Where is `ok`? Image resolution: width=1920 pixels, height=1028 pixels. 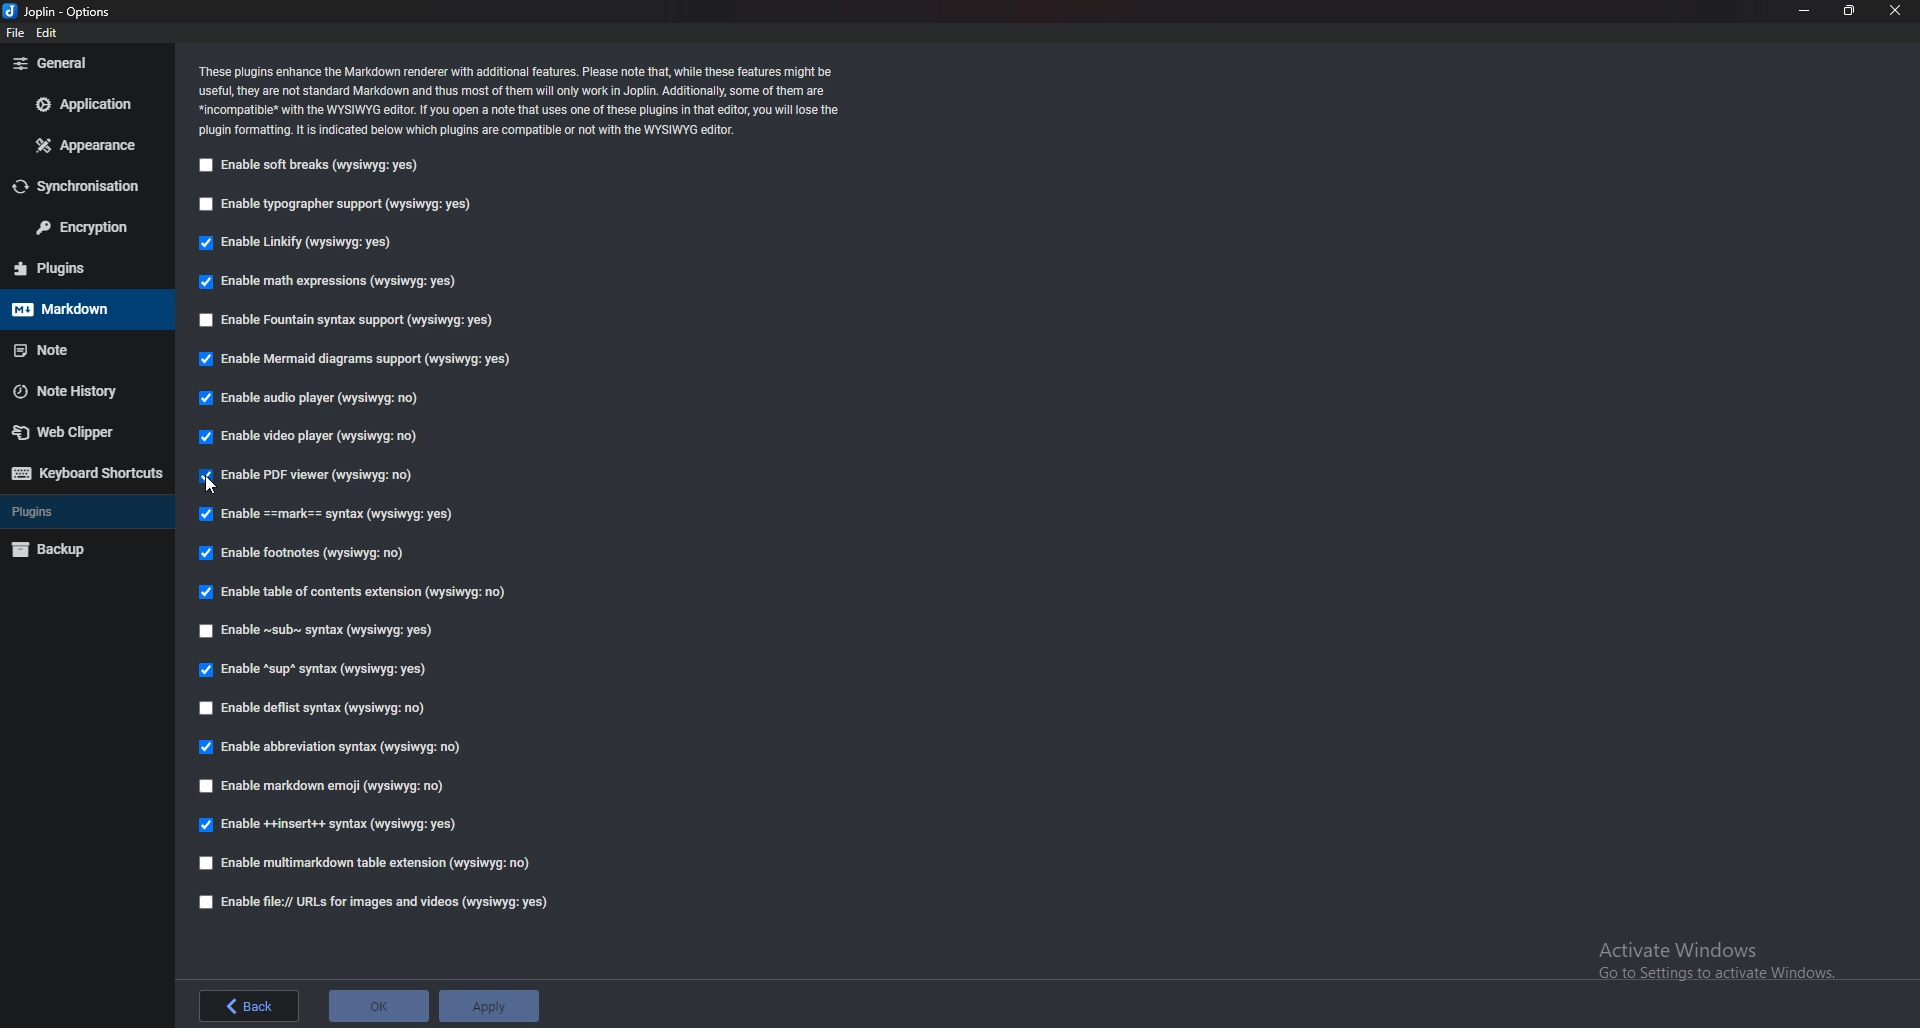 ok is located at coordinates (378, 1004).